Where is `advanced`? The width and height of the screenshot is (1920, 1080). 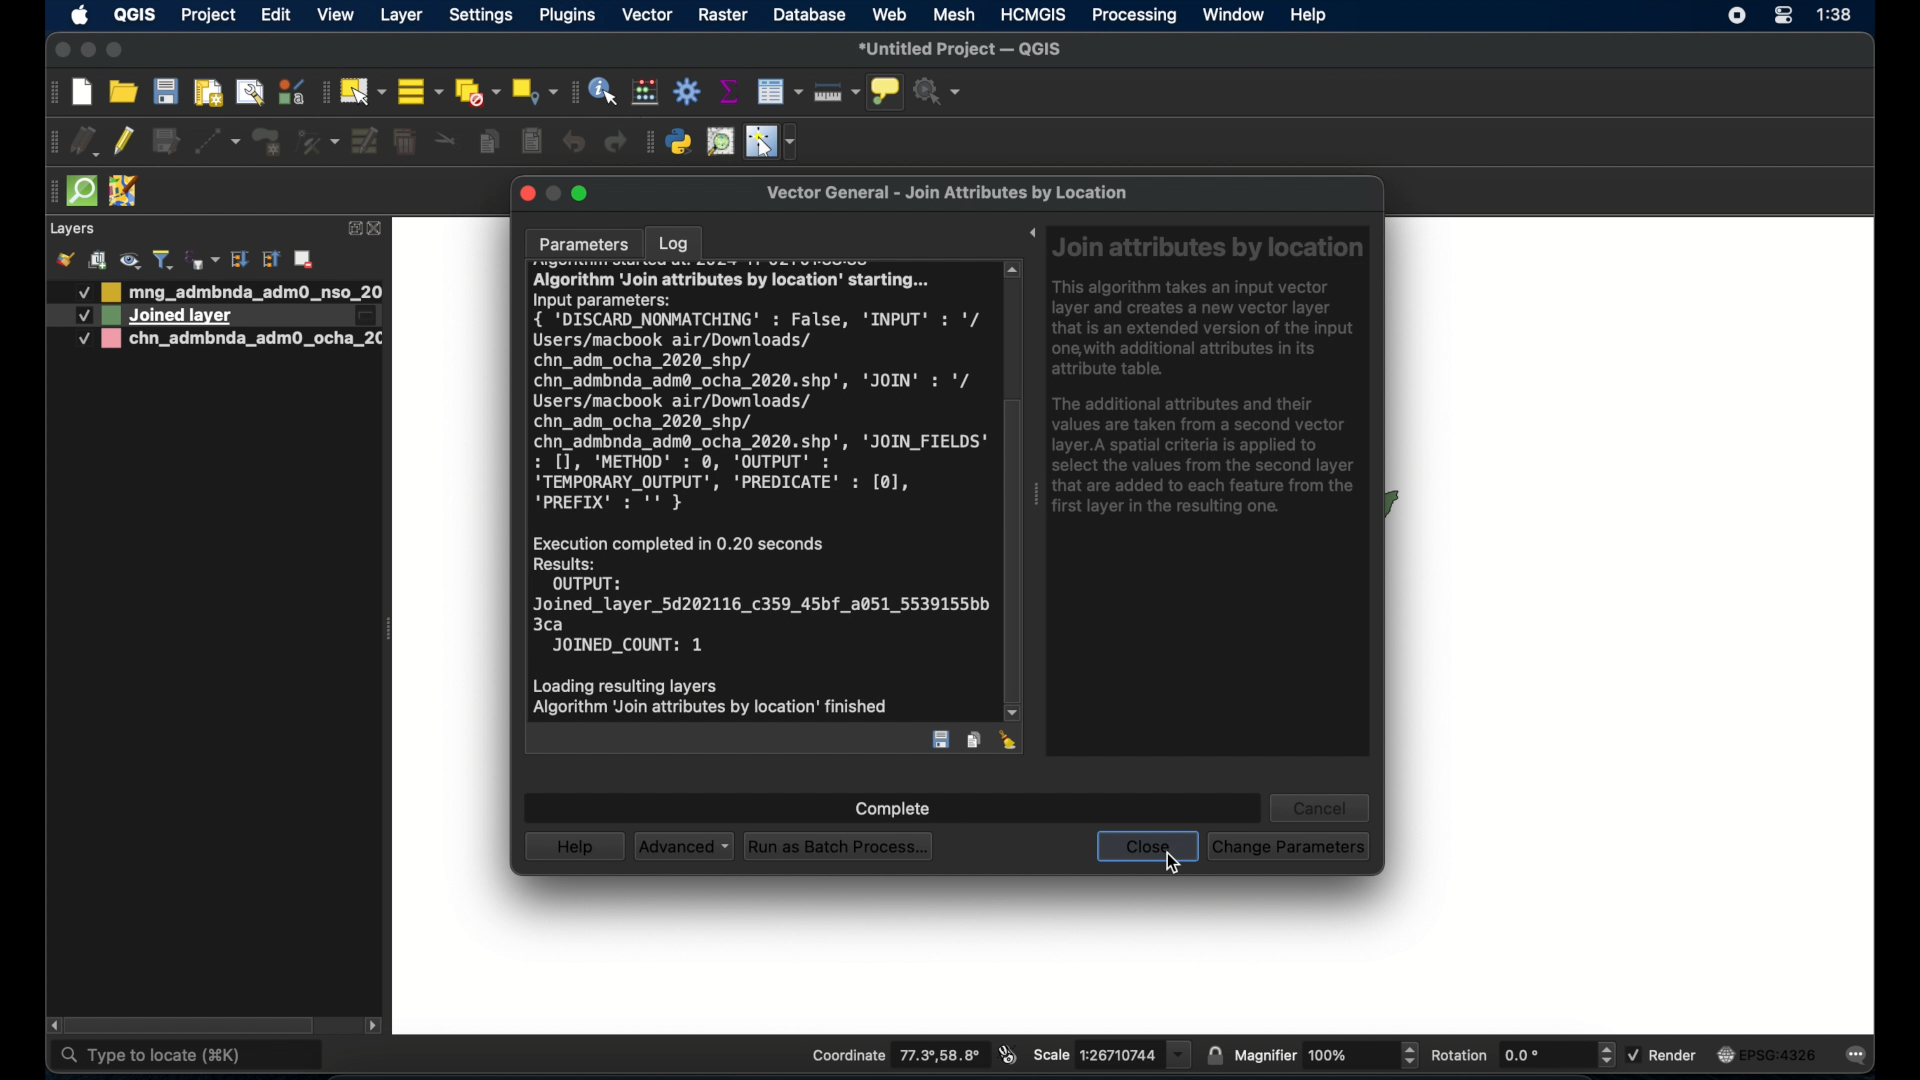
advanced is located at coordinates (684, 847).